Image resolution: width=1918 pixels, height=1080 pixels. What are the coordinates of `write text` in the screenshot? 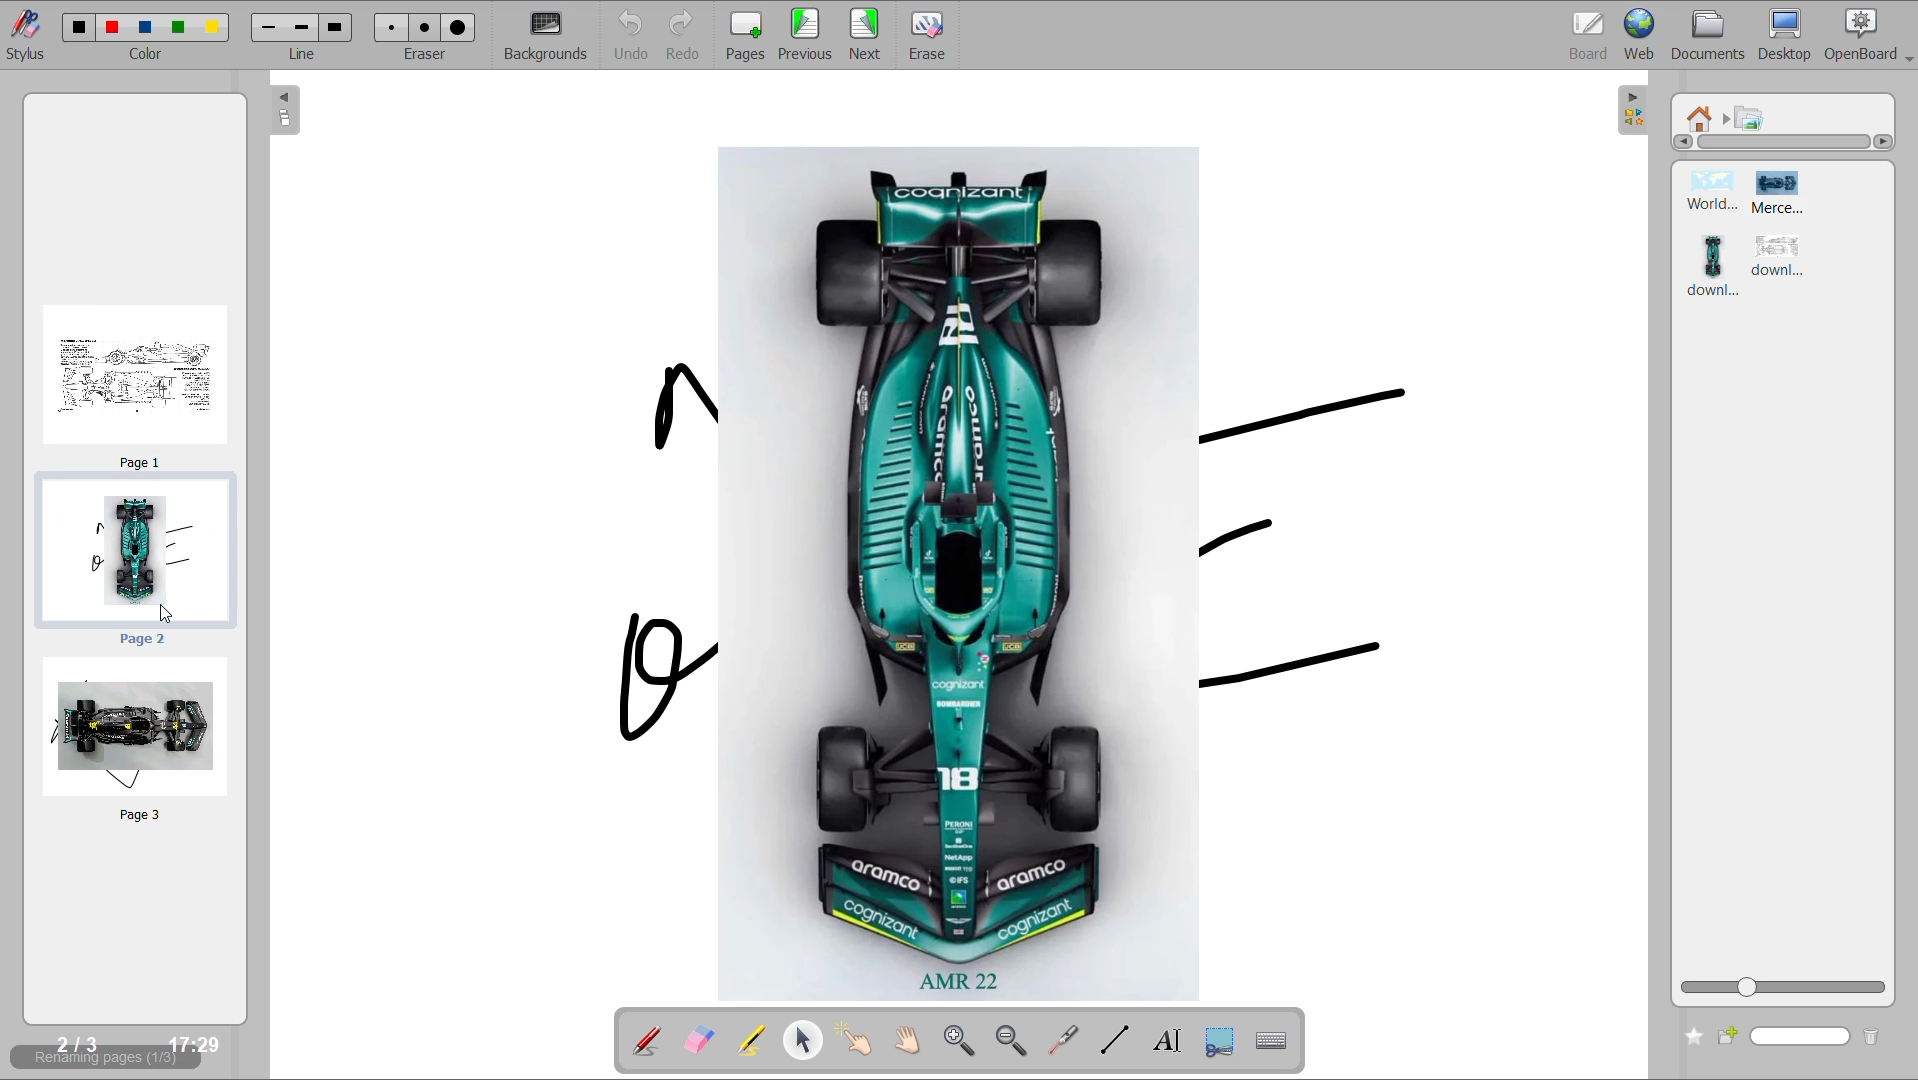 It's located at (1169, 1042).